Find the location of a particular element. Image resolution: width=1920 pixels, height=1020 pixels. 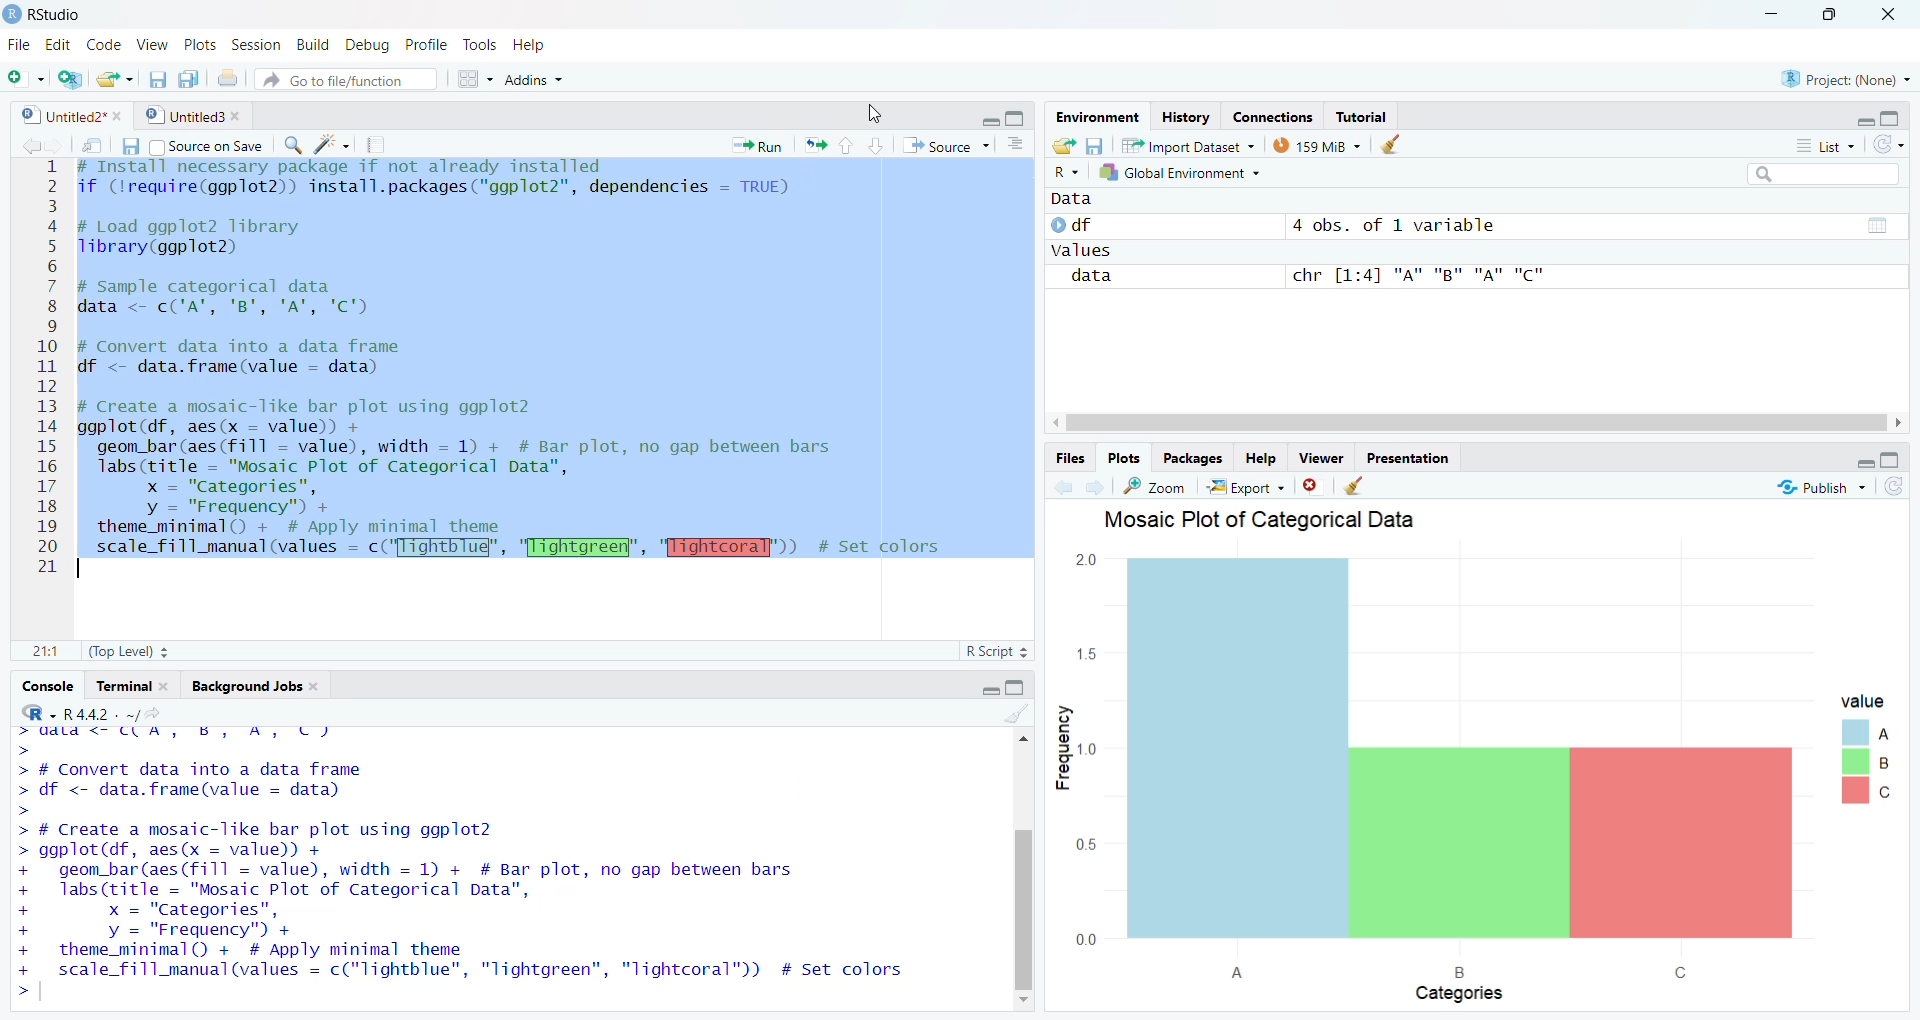

Show directory is located at coordinates (153, 715).